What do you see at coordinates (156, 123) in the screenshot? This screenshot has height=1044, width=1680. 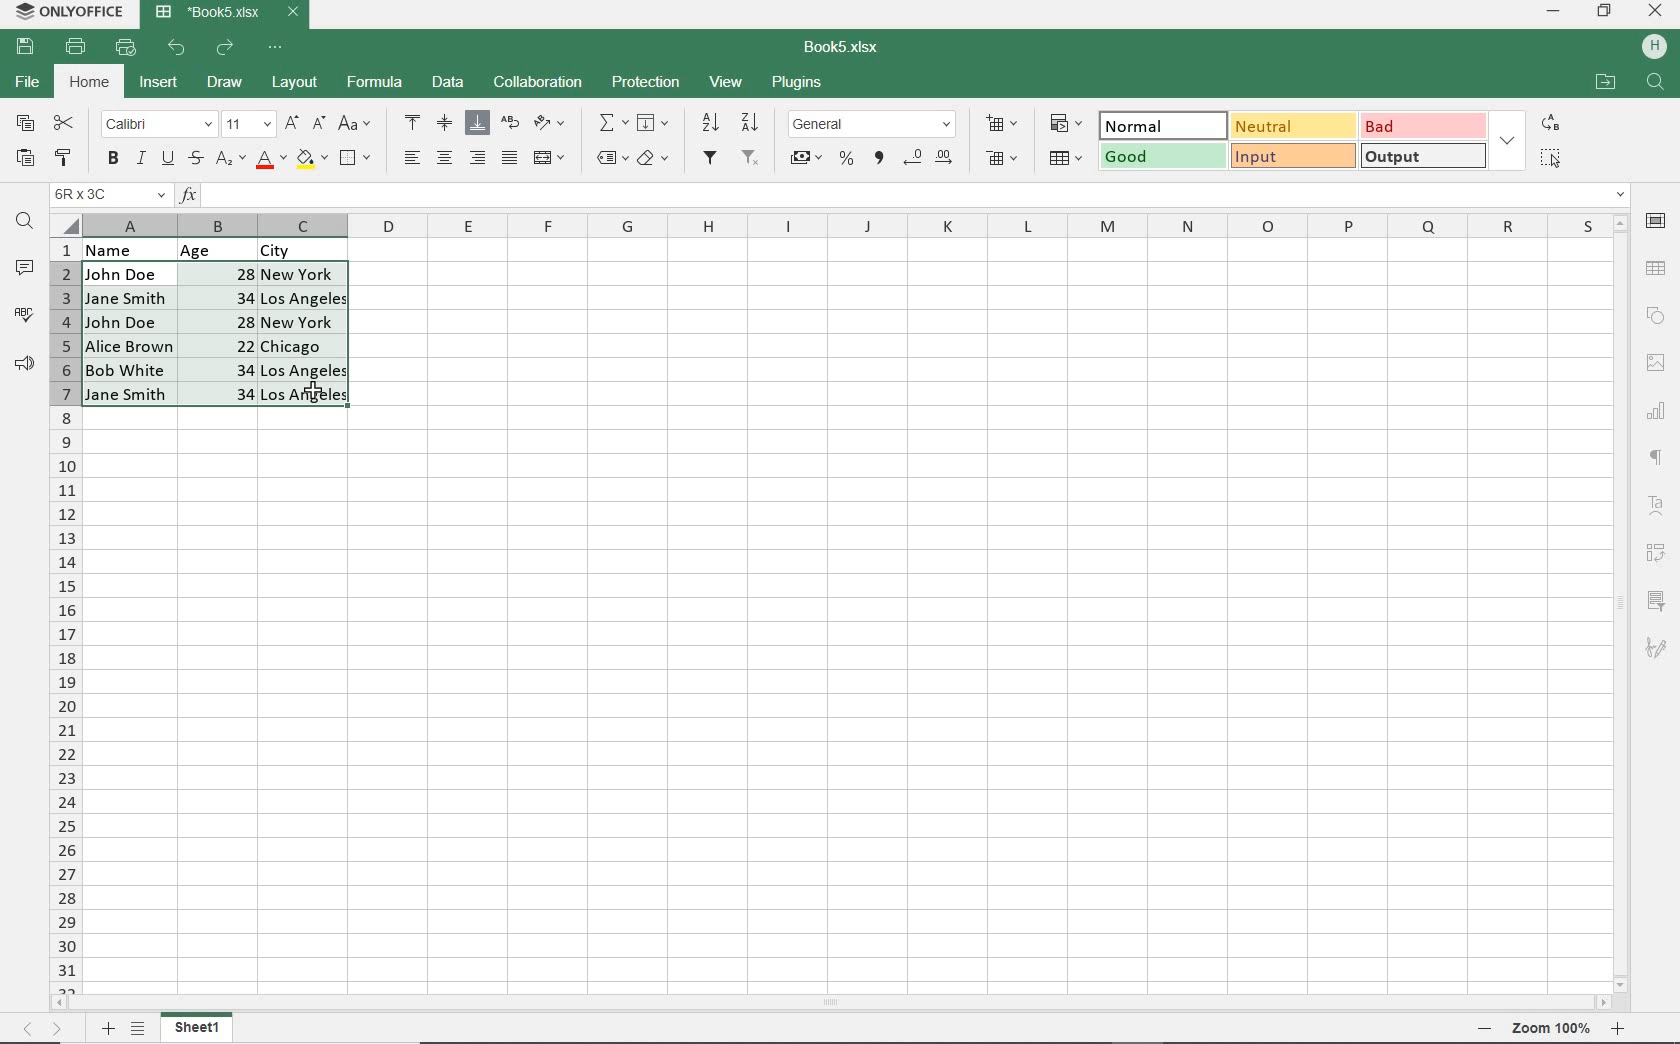 I see `FONT` at bounding box center [156, 123].